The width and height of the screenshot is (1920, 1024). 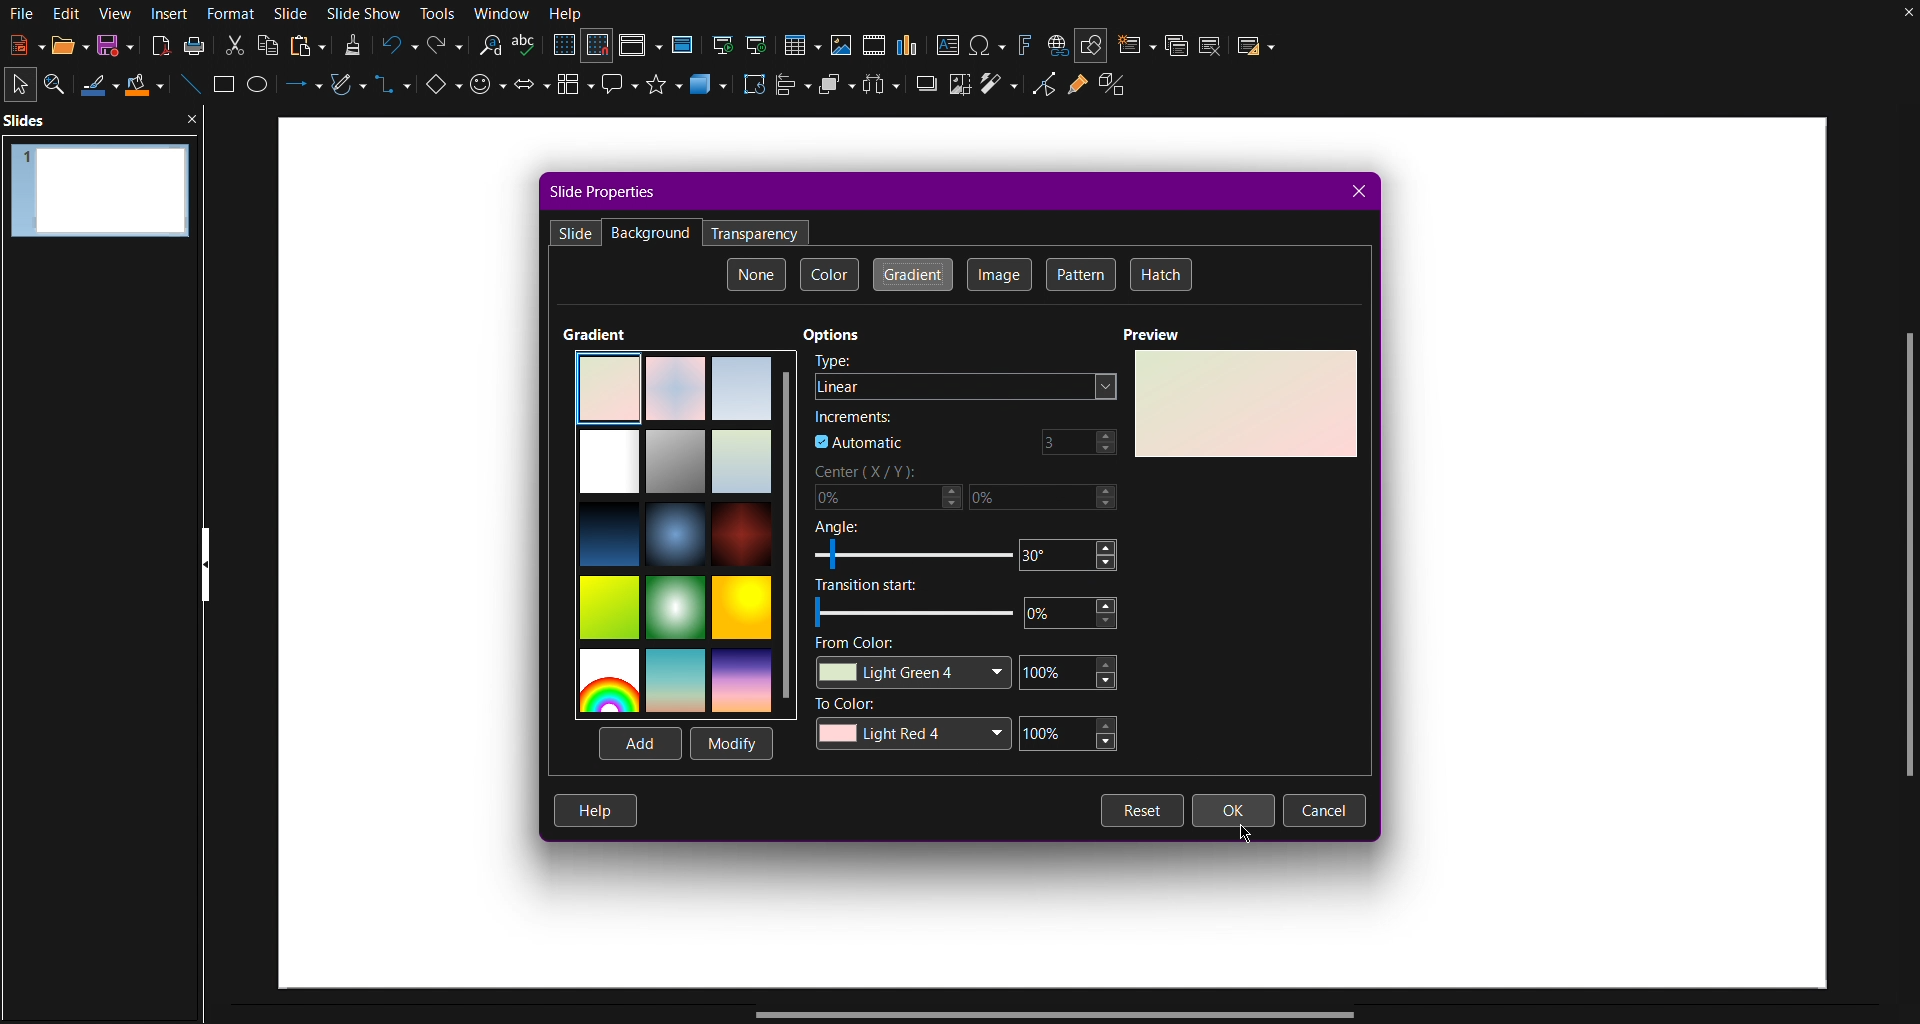 What do you see at coordinates (116, 13) in the screenshot?
I see `View` at bounding box center [116, 13].